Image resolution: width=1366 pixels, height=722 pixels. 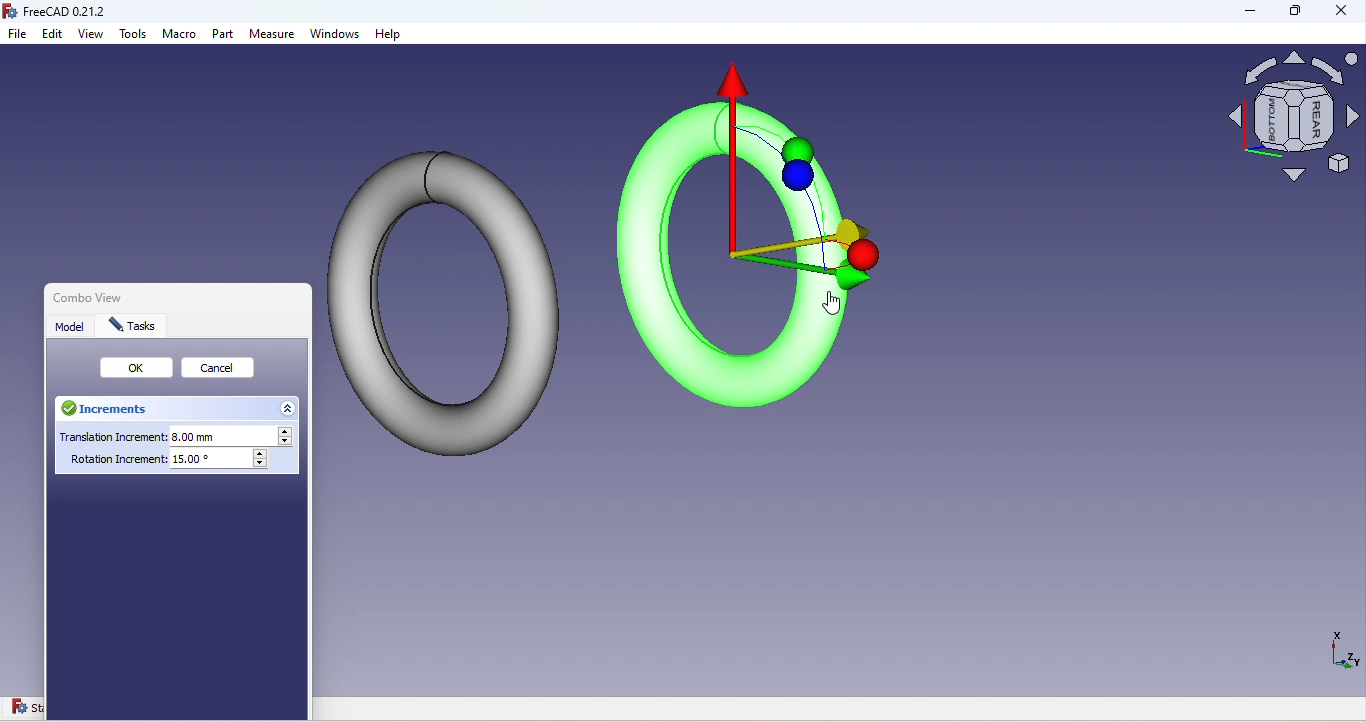 What do you see at coordinates (1341, 656) in the screenshot?
I see `Dimensions` at bounding box center [1341, 656].